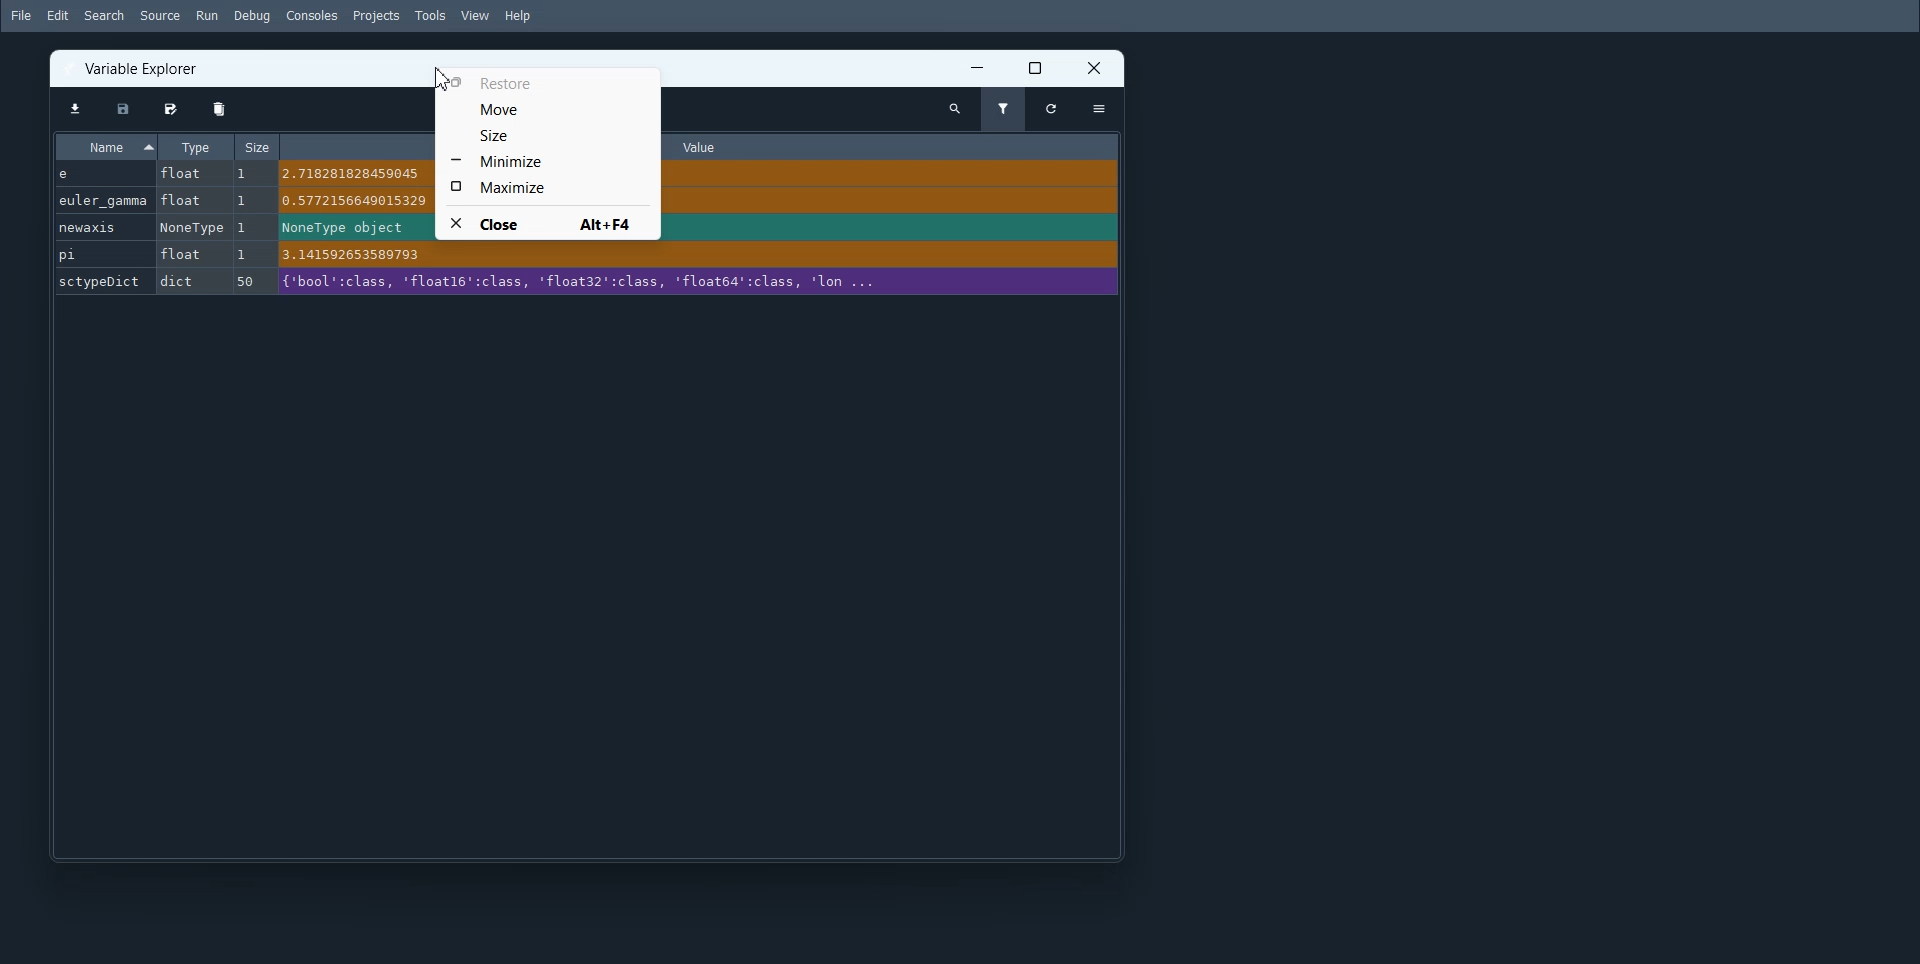 This screenshot has width=1920, height=964. What do you see at coordinates (956, 110) in the screenshot?
I see `Search Variables` at bounding box center [956, 110].